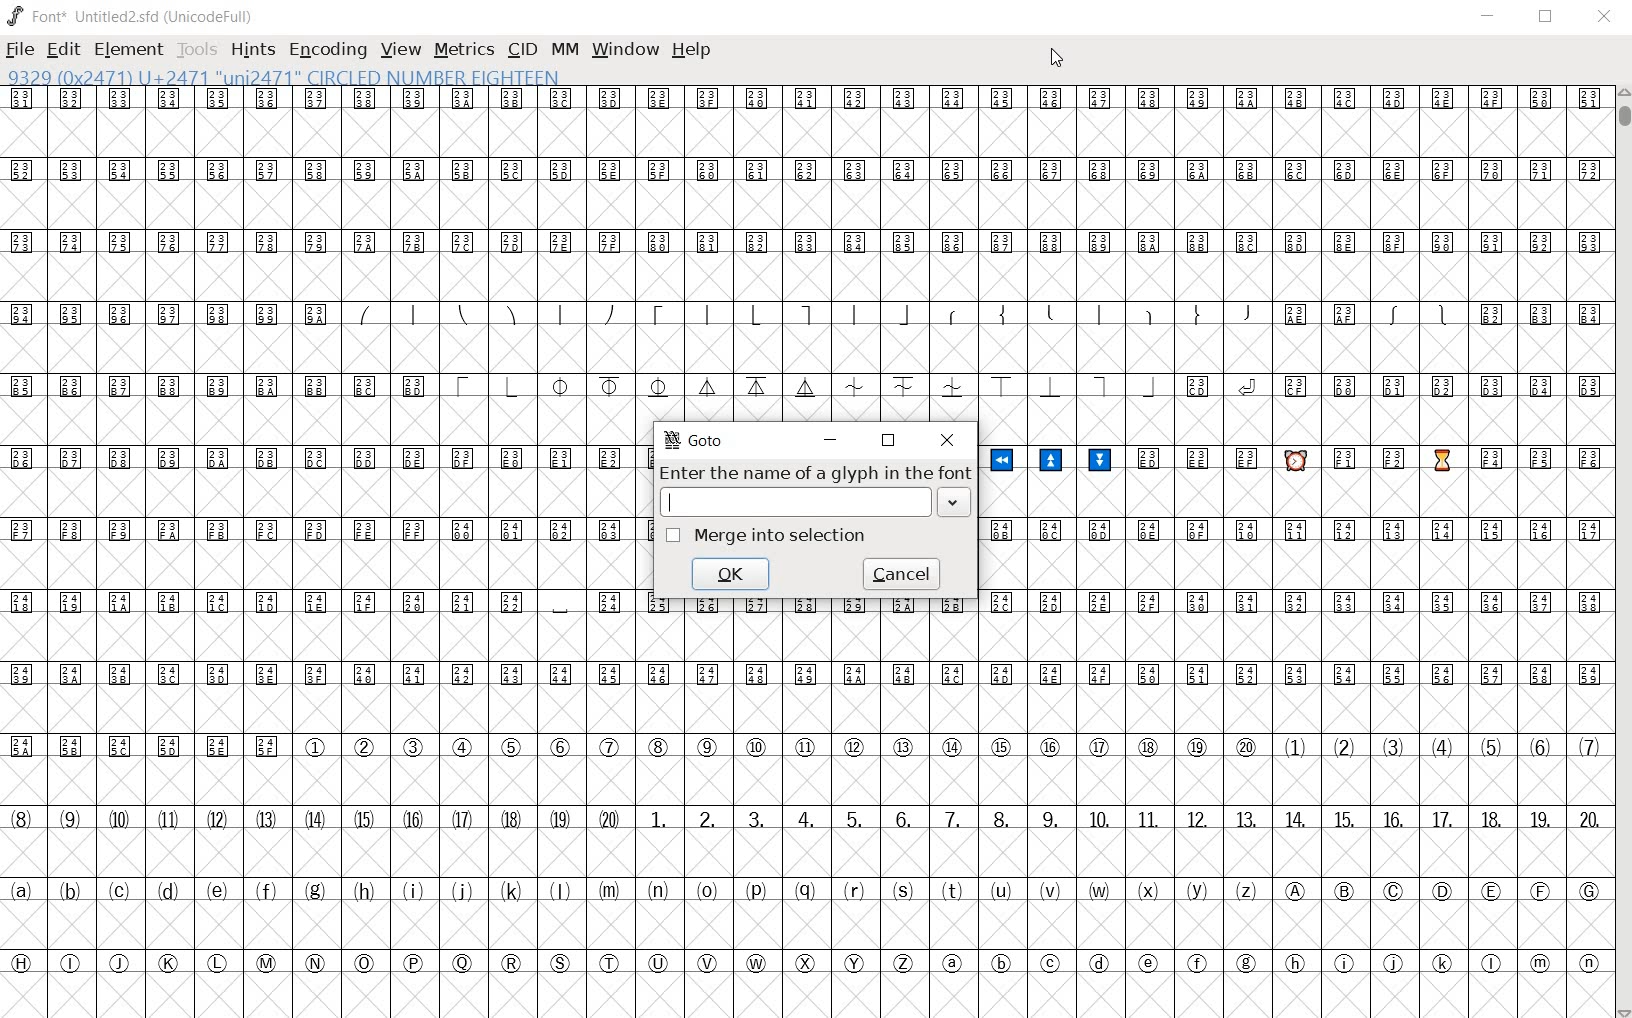 This screenshot has height=1018, width=1632. What do you see at coordinates (564, 47) in the screenshot?
I see `mm` at bounding box center [564, 47].